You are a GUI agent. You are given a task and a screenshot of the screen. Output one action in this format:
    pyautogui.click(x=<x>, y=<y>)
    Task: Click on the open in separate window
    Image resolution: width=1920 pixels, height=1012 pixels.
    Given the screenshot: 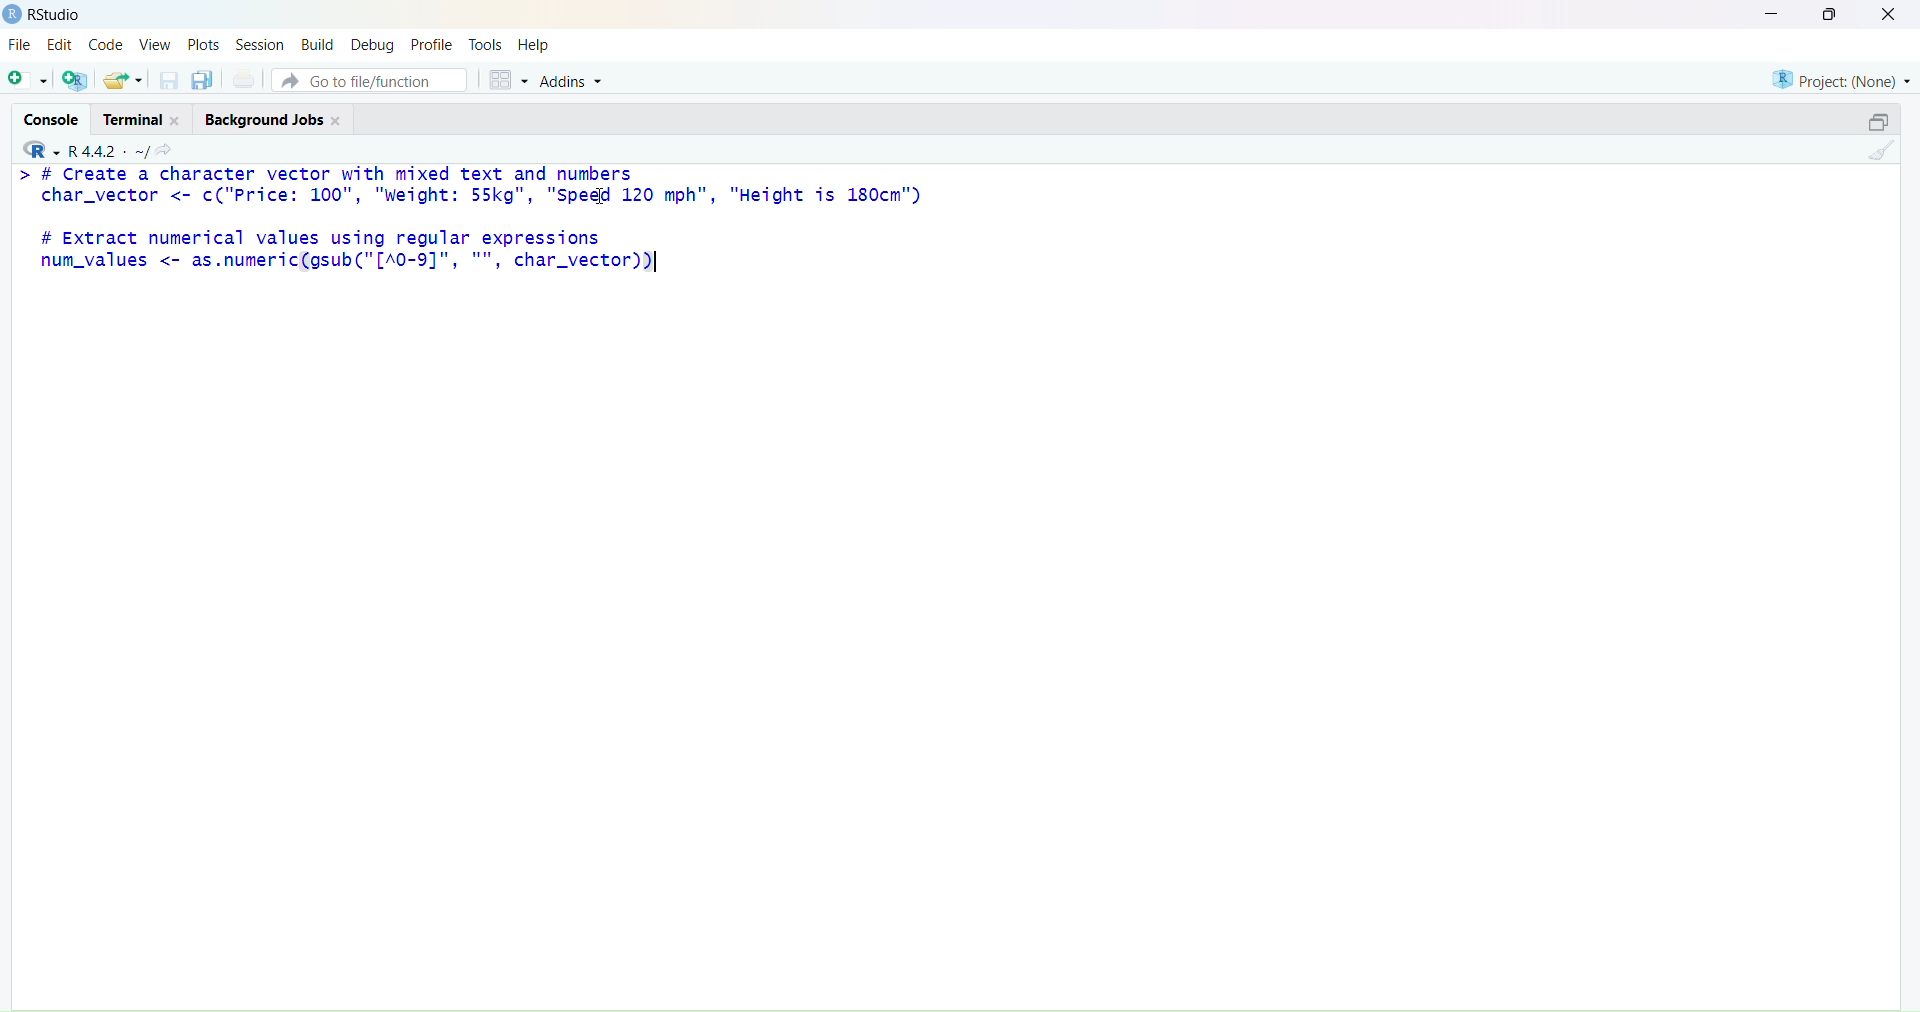 What is the action you would take?
    pyautogui.click(x=1878, y=120)
    